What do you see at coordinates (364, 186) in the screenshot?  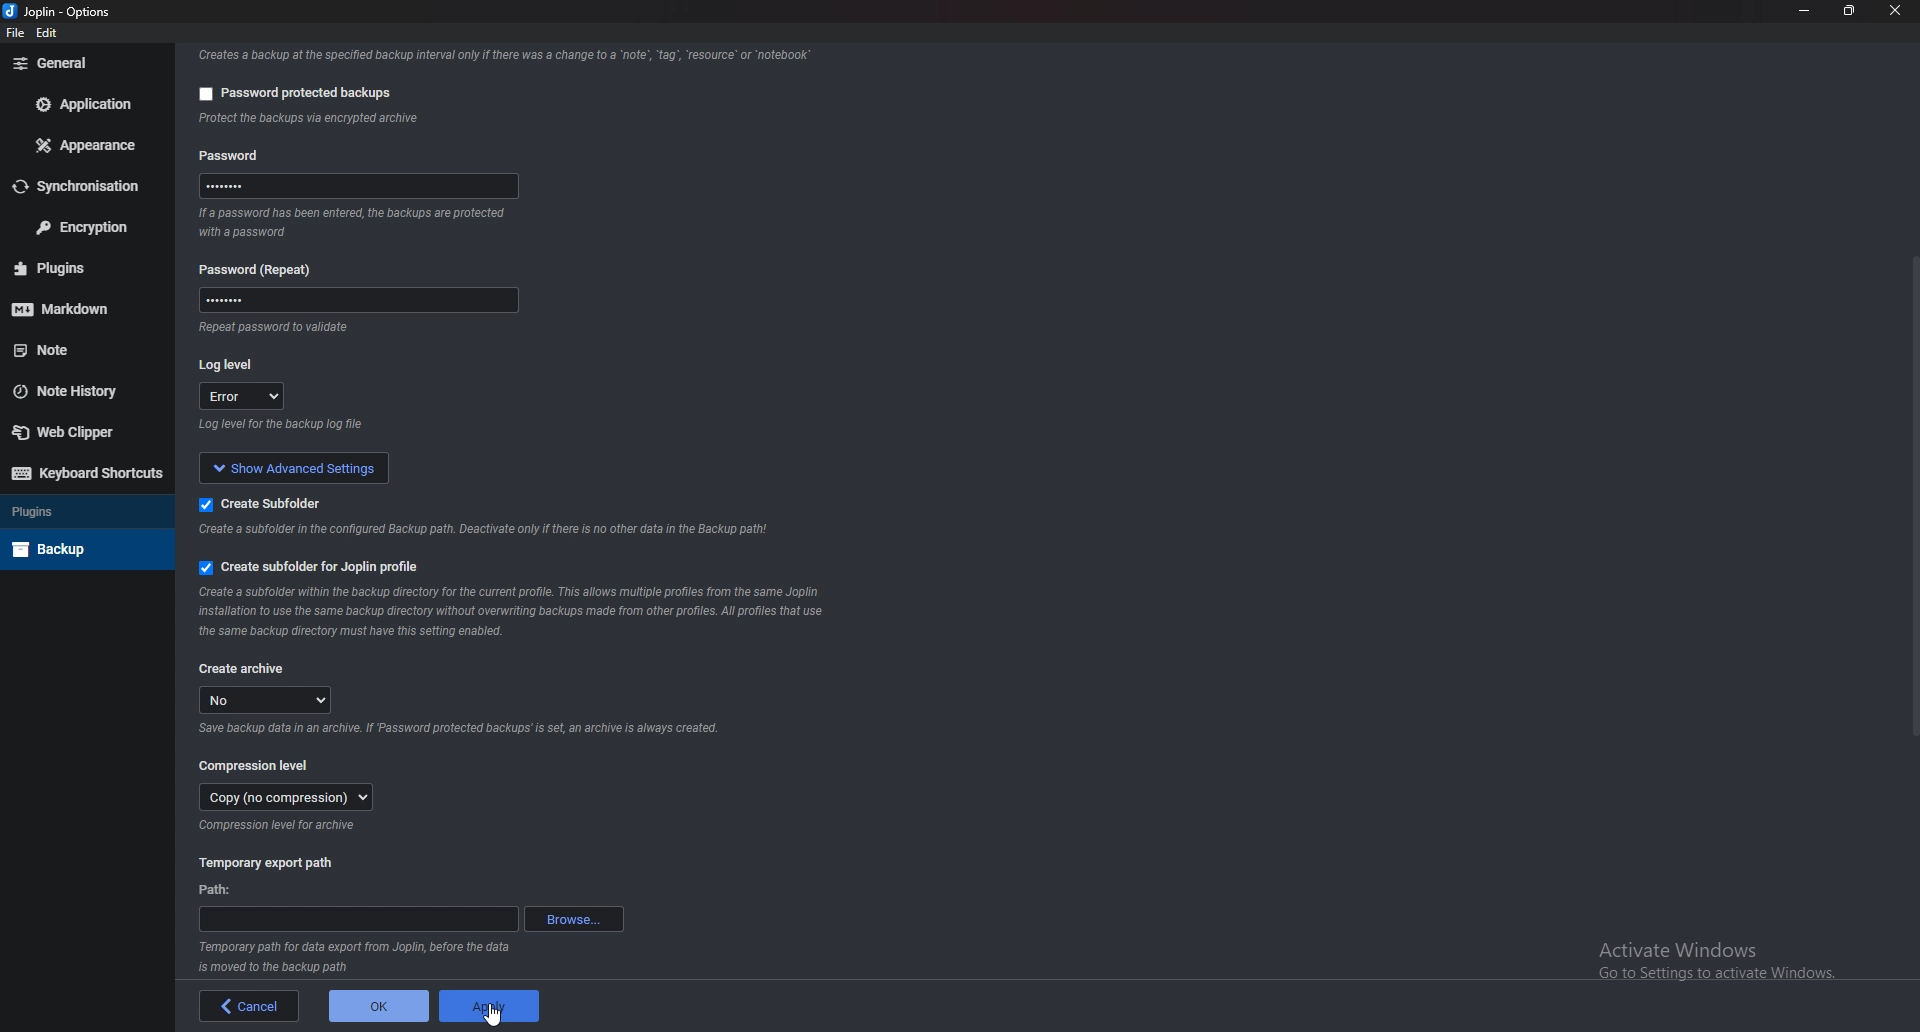 I see `password` at bounding box center [364, 186].